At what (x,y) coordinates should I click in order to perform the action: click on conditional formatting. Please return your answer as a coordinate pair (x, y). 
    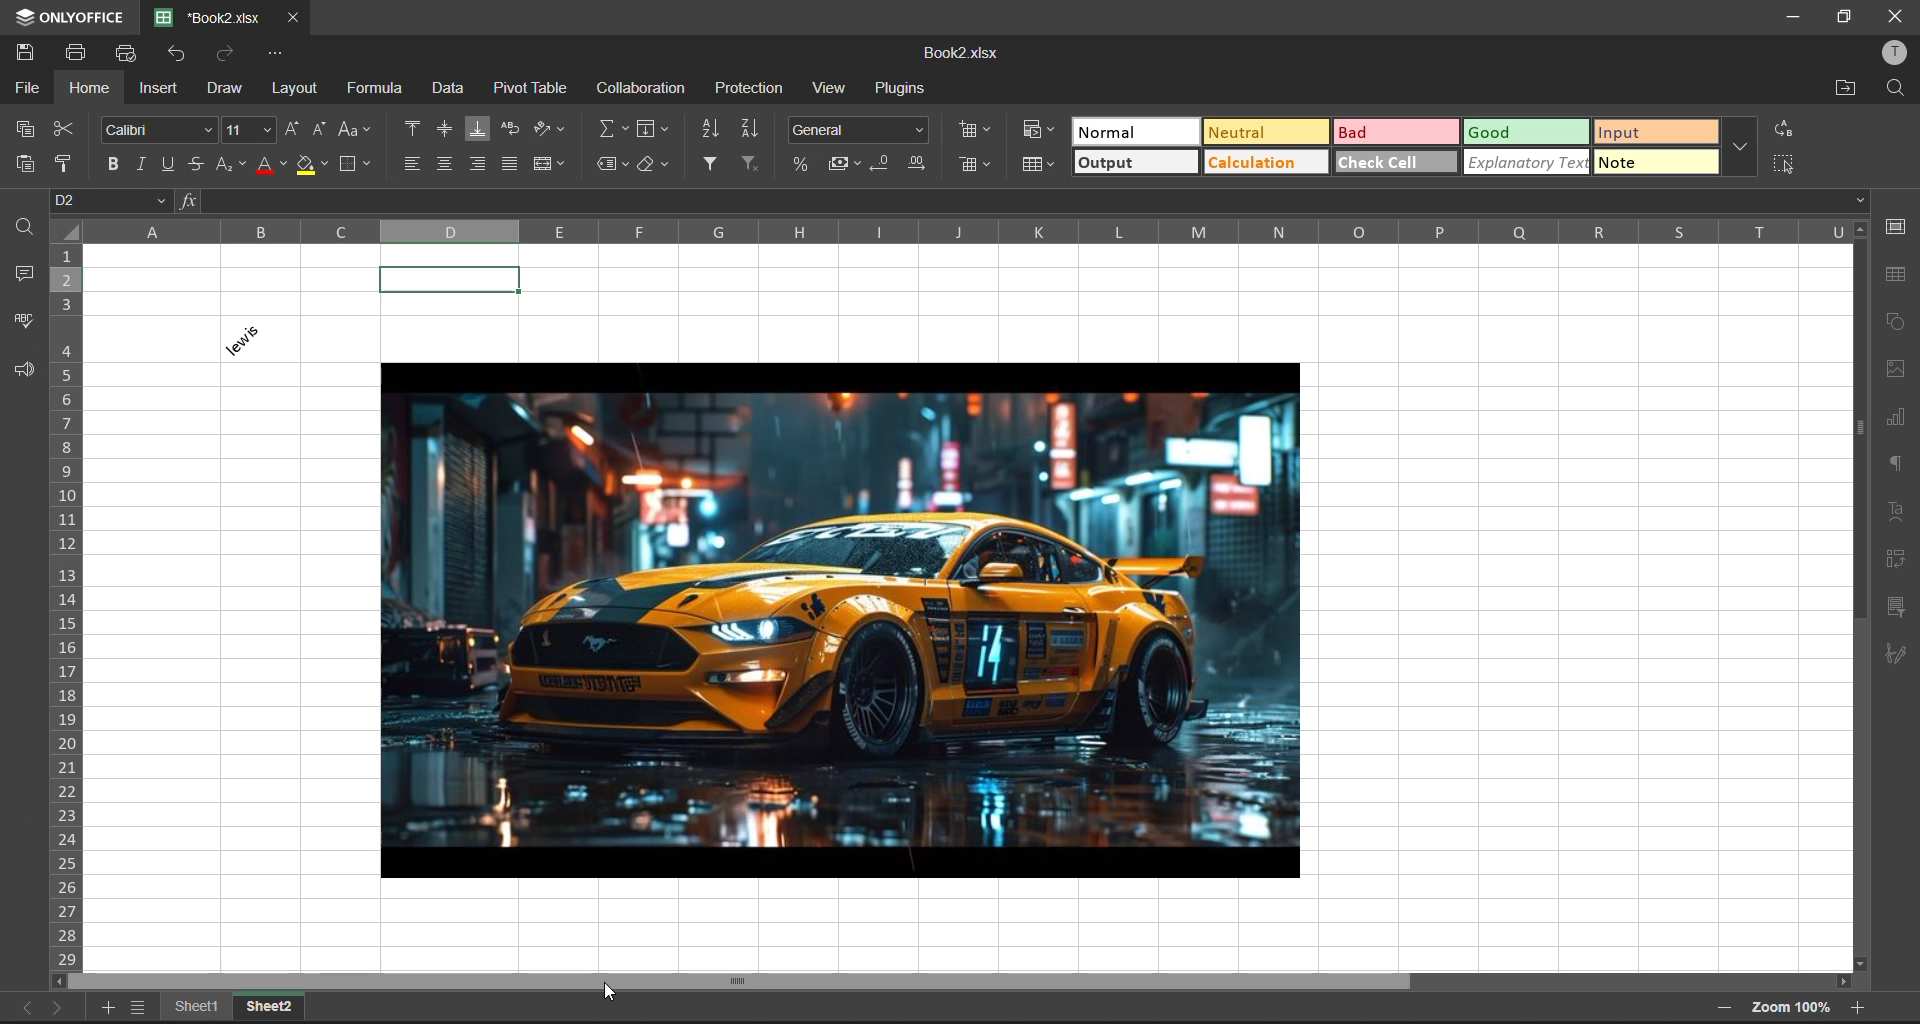
    Looking at the image, I should click on (1040, 131).